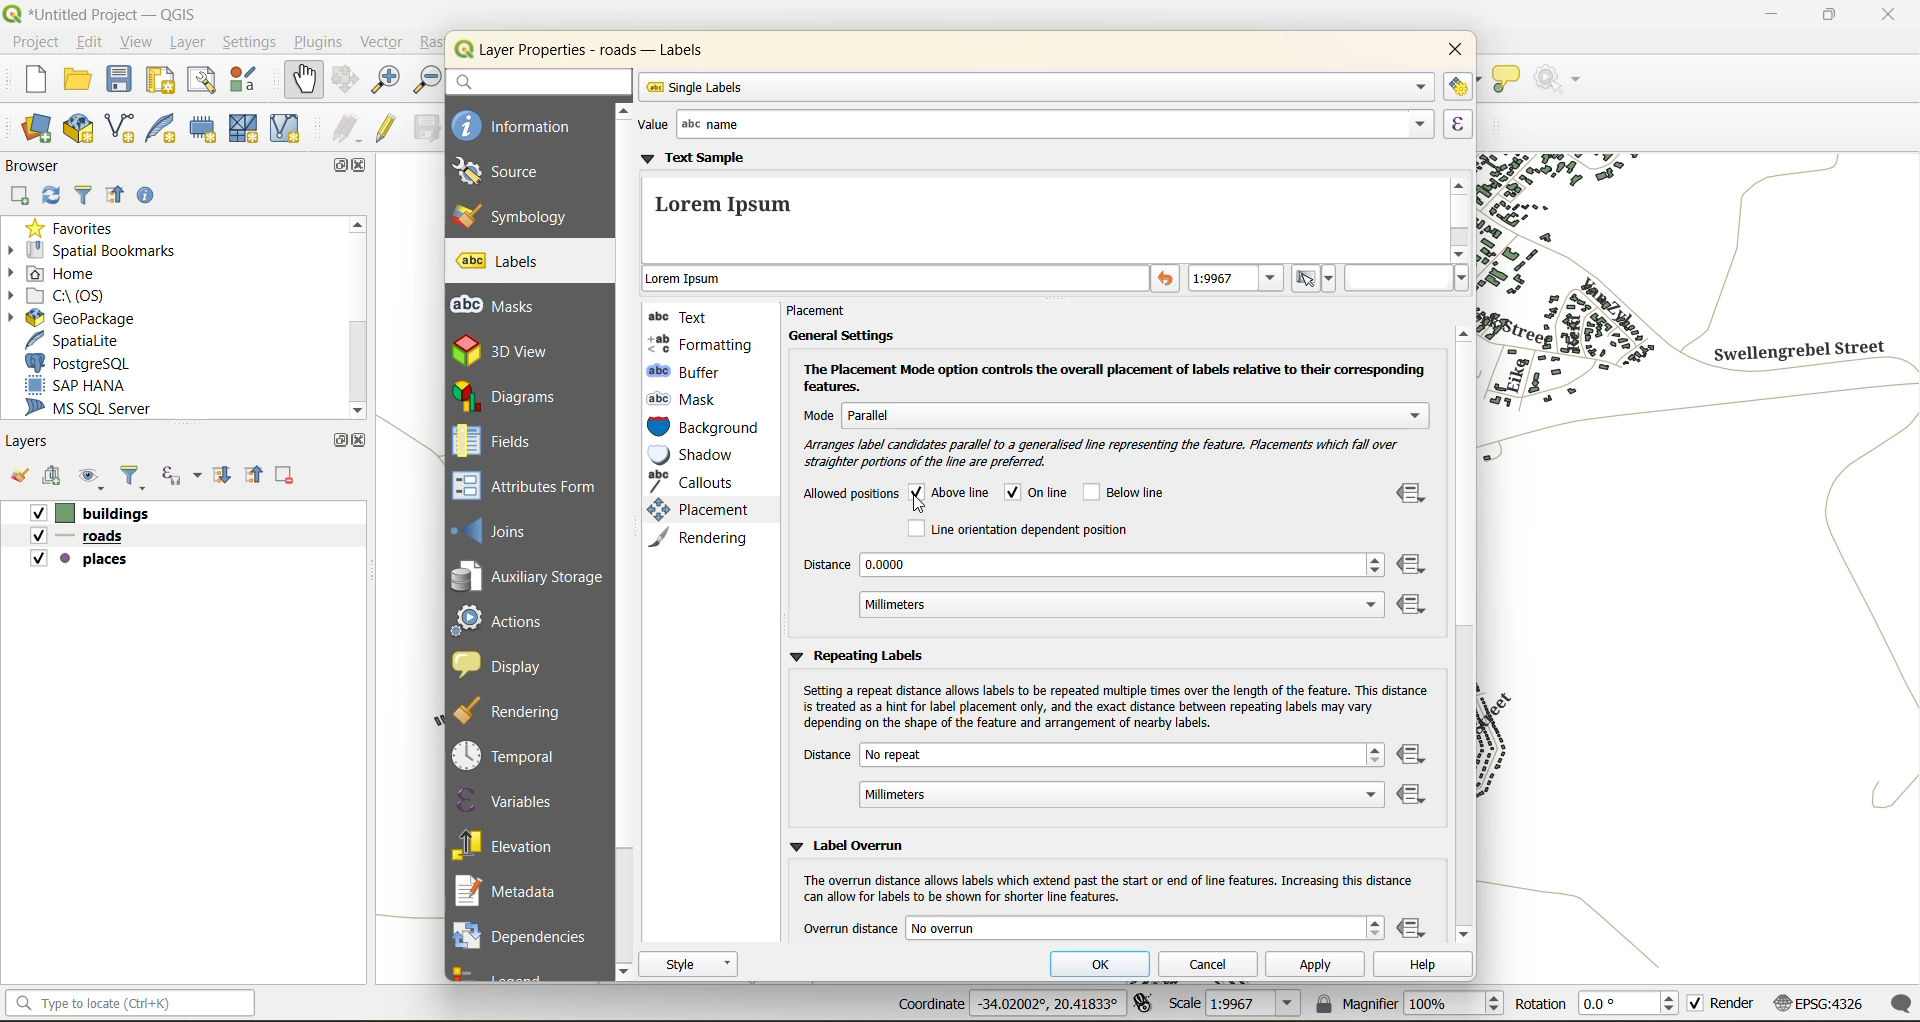 The width and height of the screenshot is (1920, 1022). What do you see at coordinates (186, 45) in the screenshot?
I see `layer` at bounding box center [186, 45].